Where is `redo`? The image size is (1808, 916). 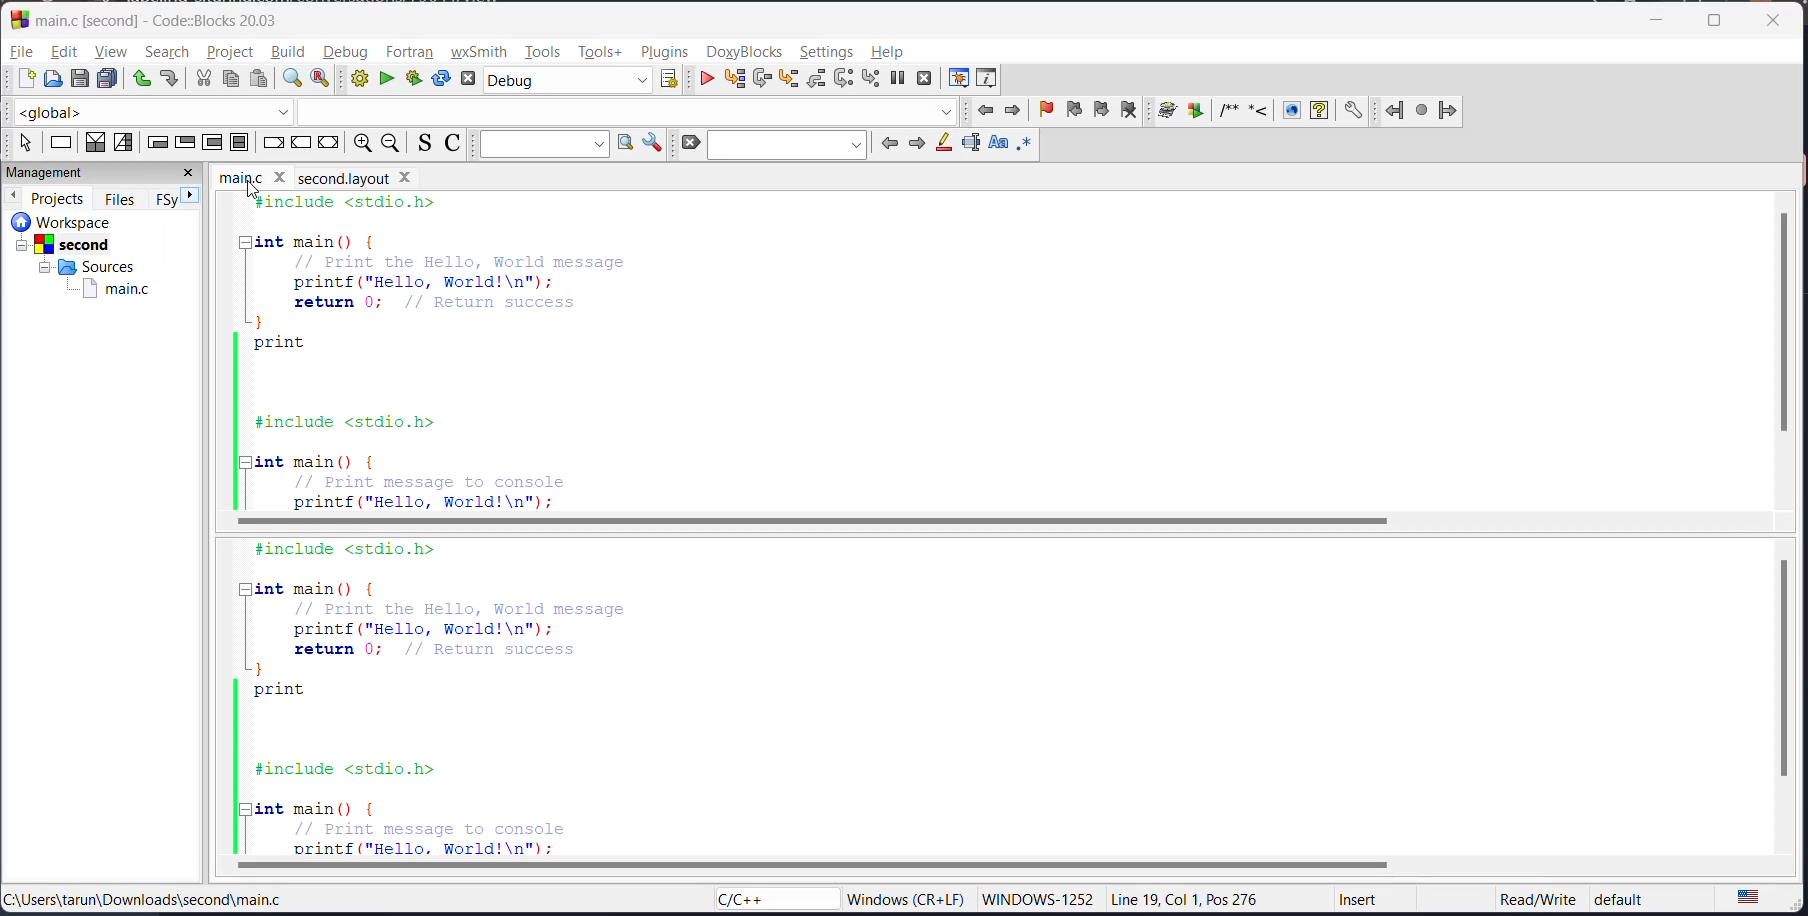
redo is located at coordinates (170, 80).